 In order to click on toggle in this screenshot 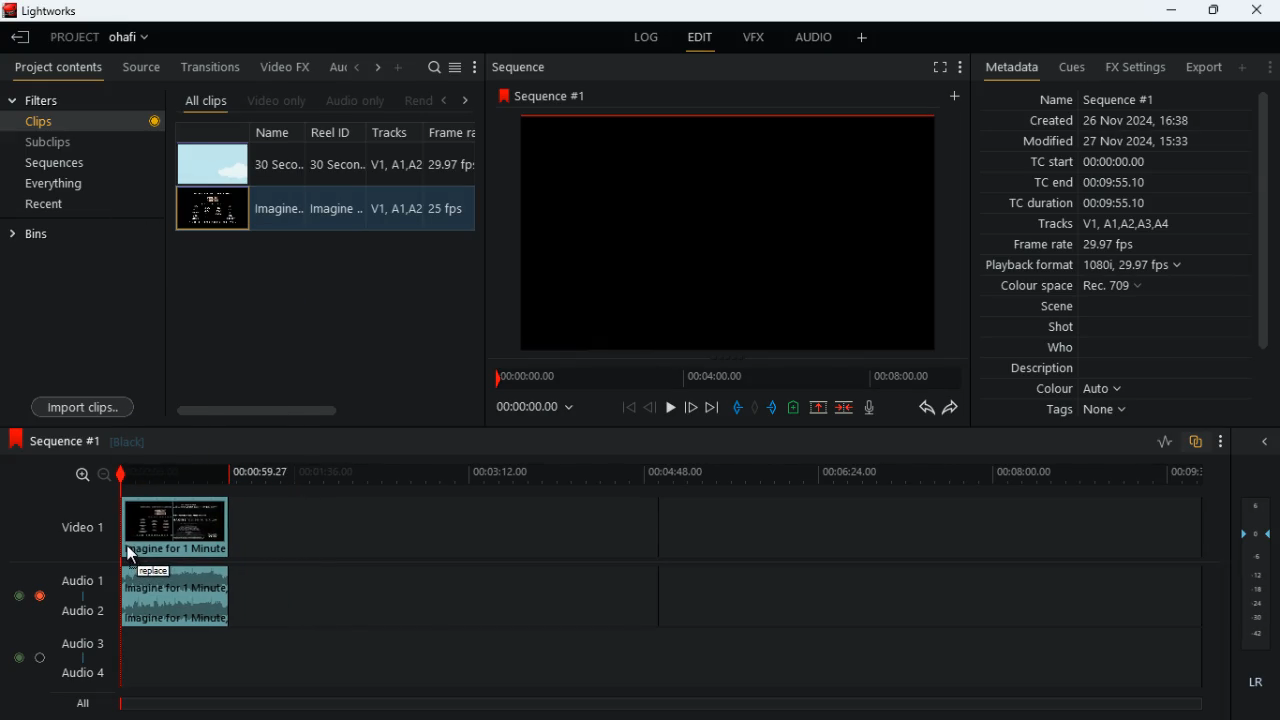, I will do `click(41, 596)`.